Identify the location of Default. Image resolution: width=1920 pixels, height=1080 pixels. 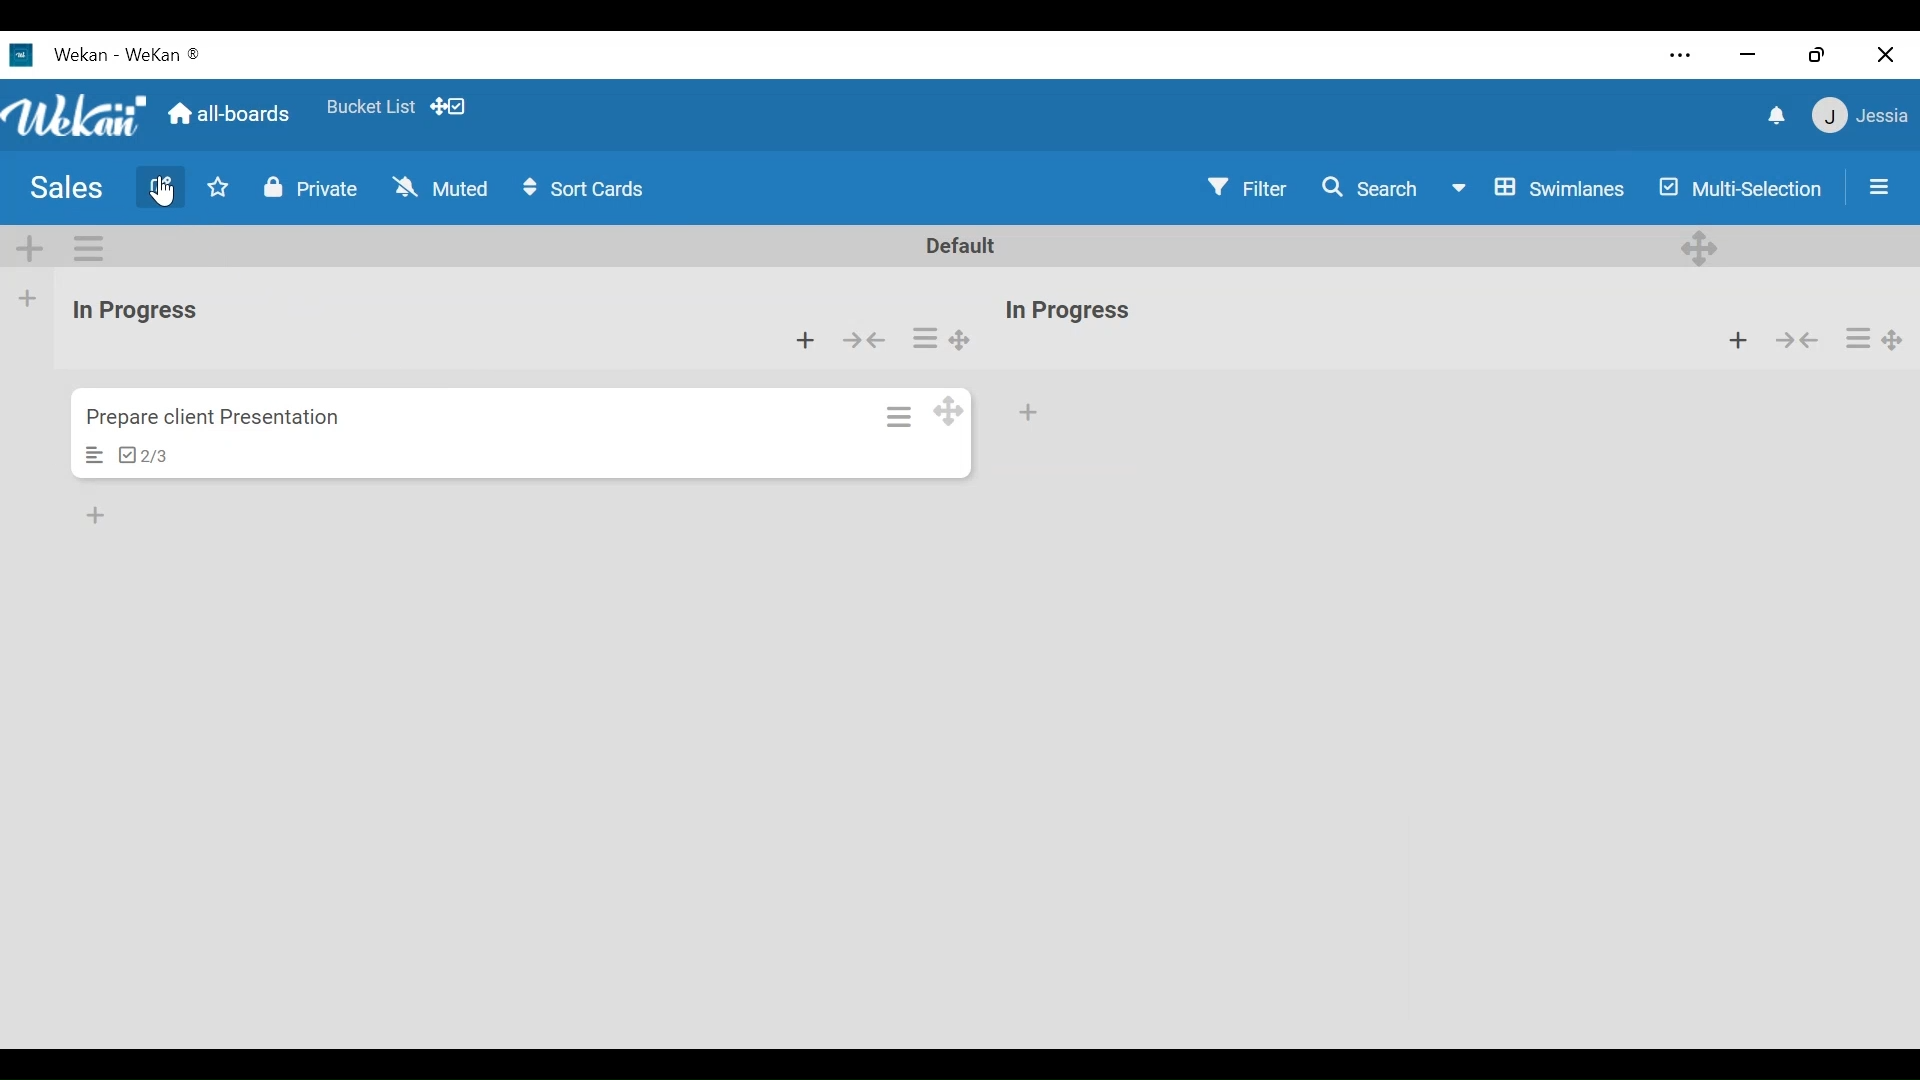
(957, 245).